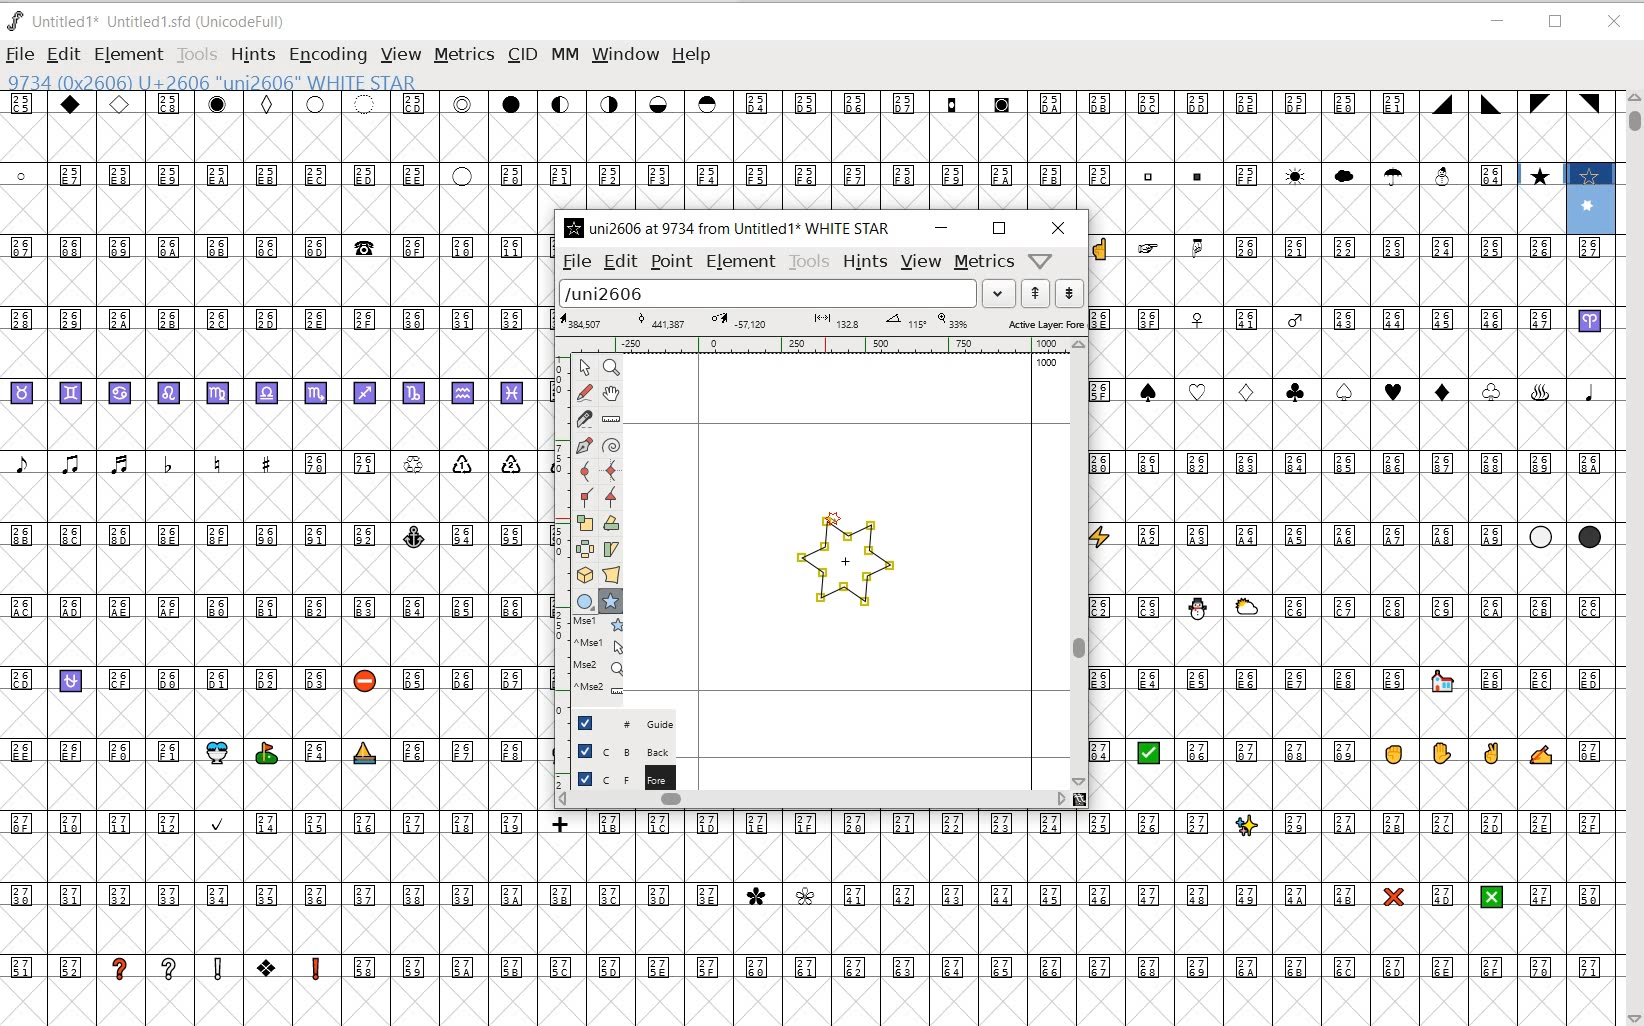 This screenshot has height=1026, width=1644. I want to click on BACKGROUND, so click(616, 751).